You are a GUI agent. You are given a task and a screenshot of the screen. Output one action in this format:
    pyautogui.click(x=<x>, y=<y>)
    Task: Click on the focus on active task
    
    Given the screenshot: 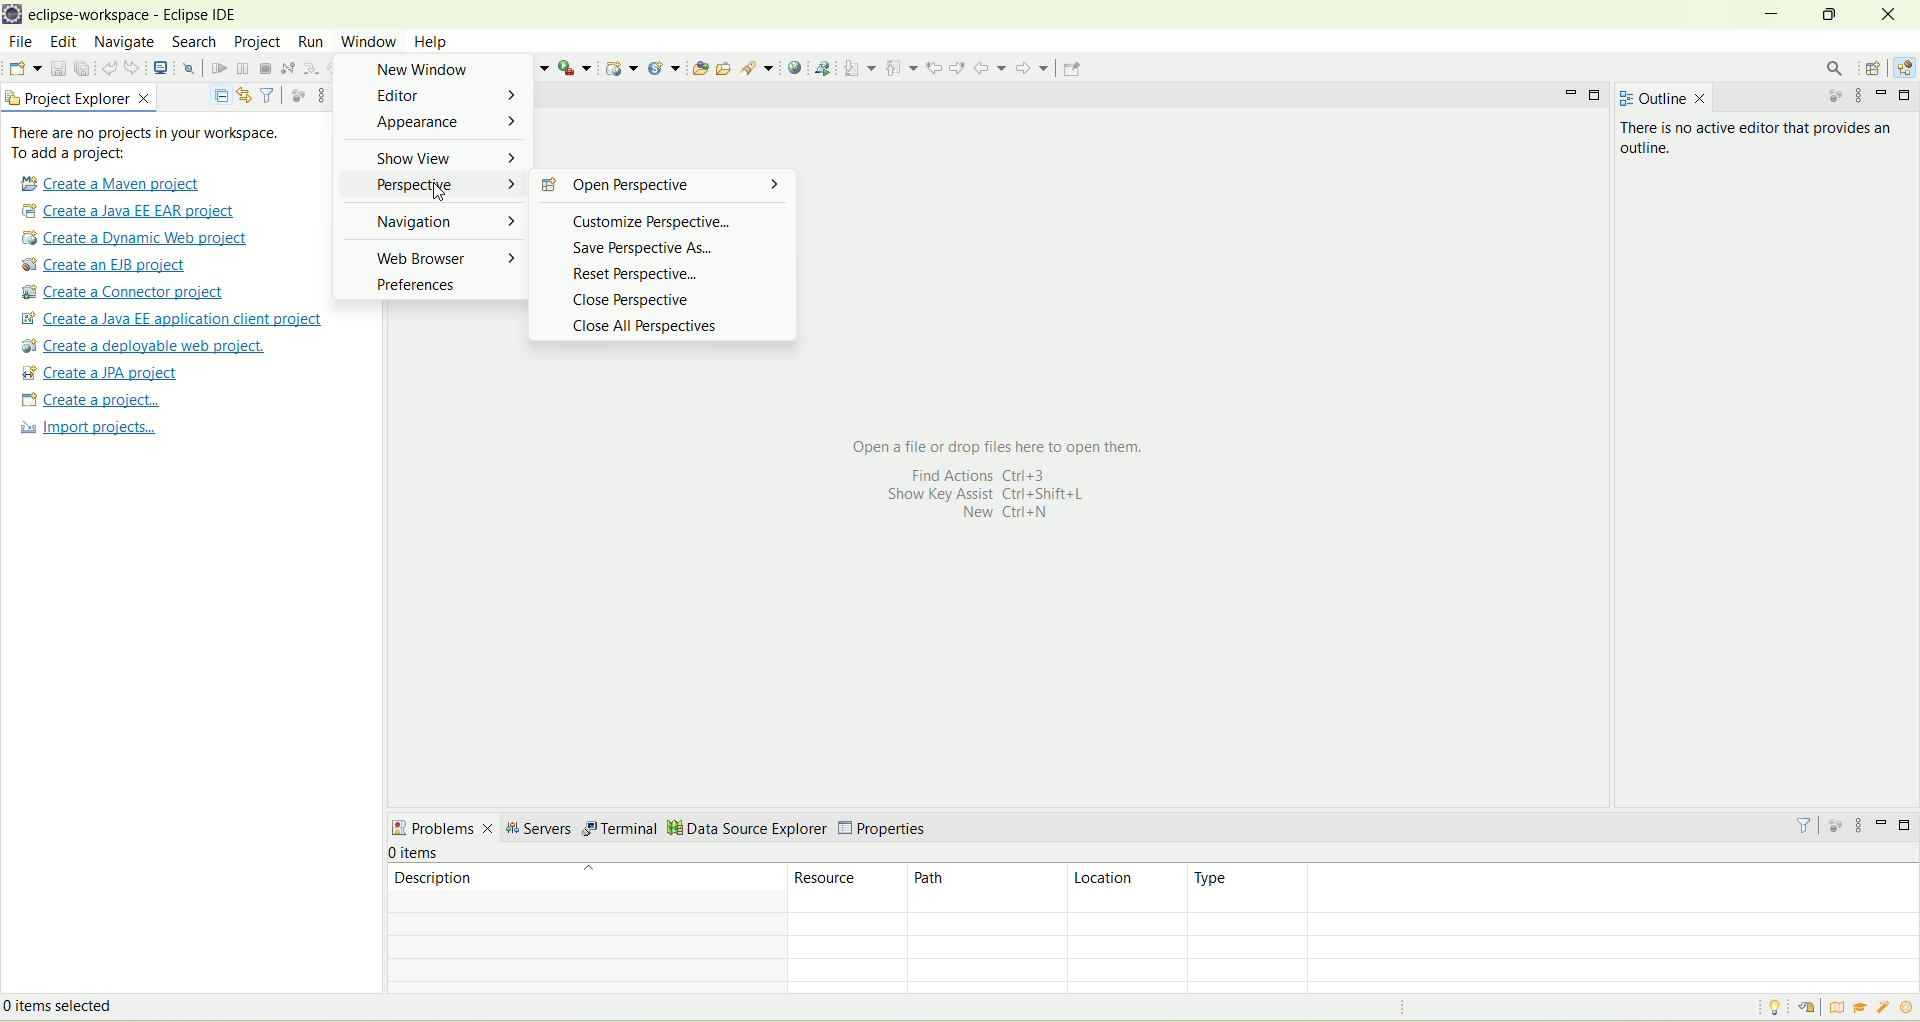 What is the action you would take?
    pyautogui.click(x=1833, y=100)
    